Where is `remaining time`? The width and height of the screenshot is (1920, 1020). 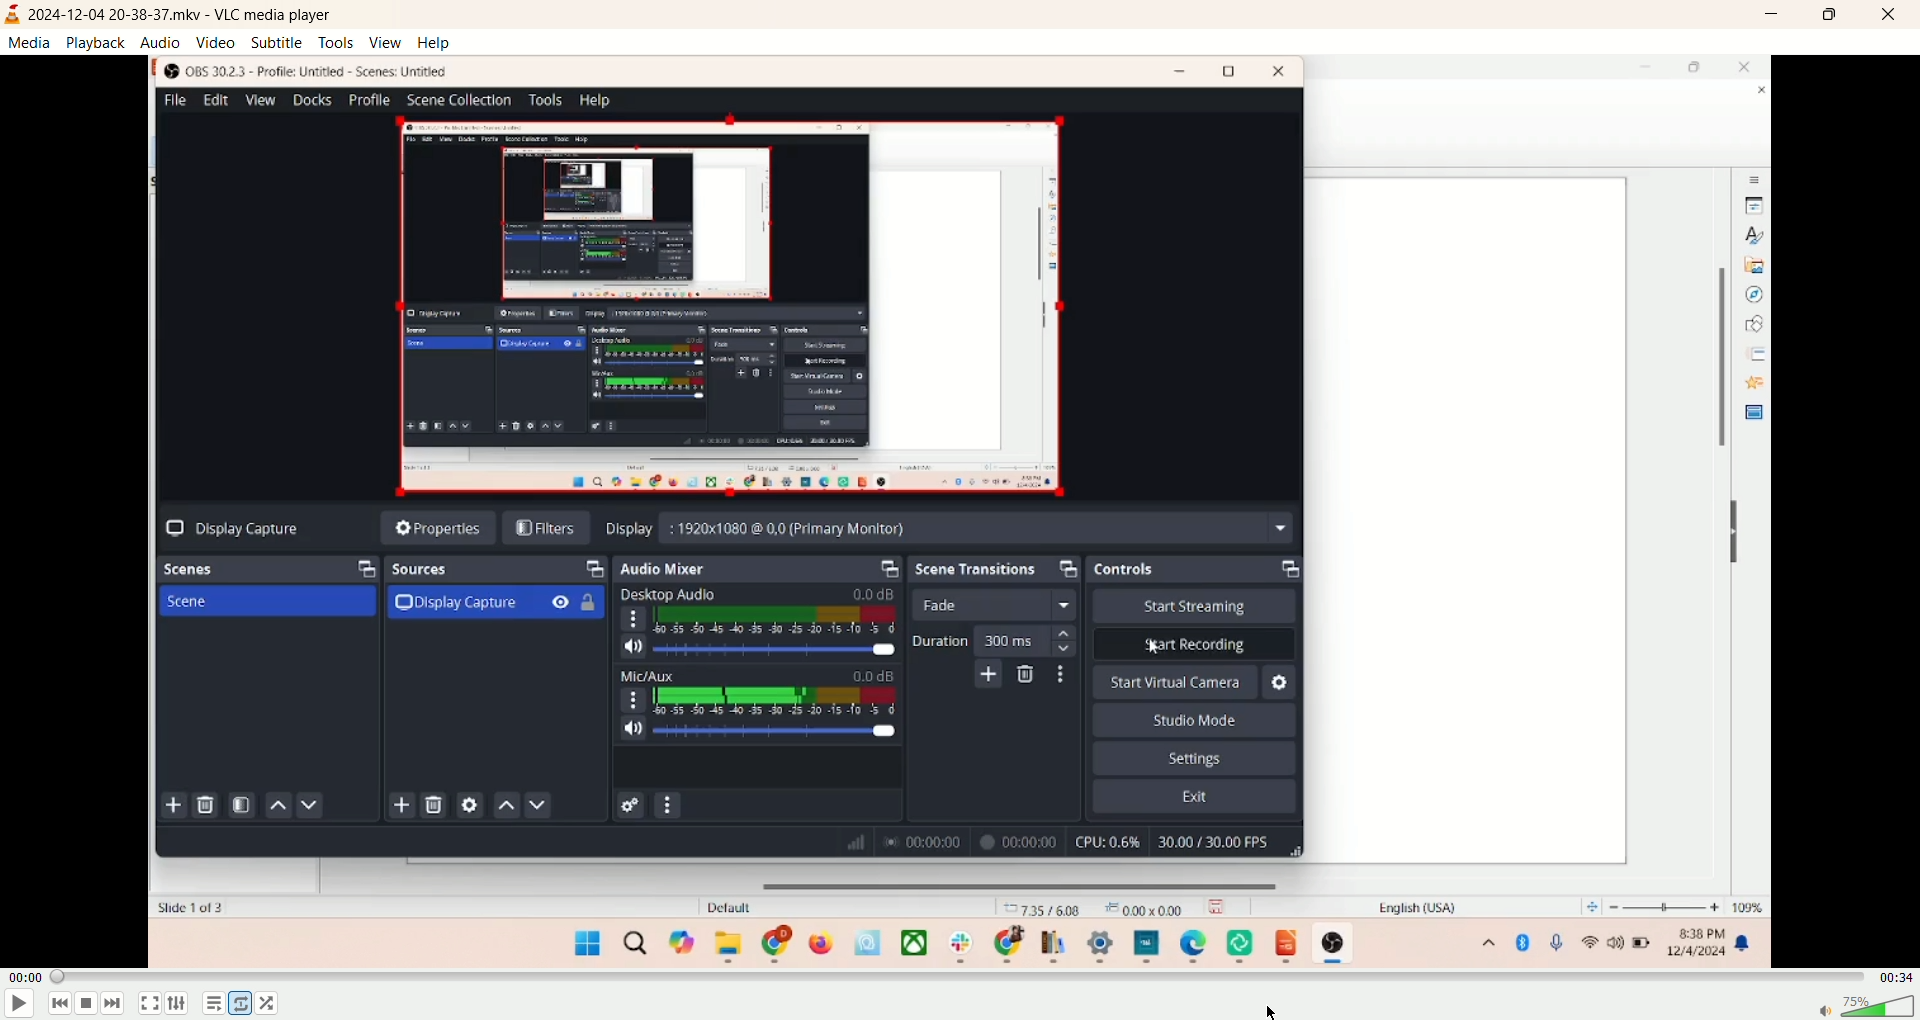 remaining time is located at coordinates (1895, 976).